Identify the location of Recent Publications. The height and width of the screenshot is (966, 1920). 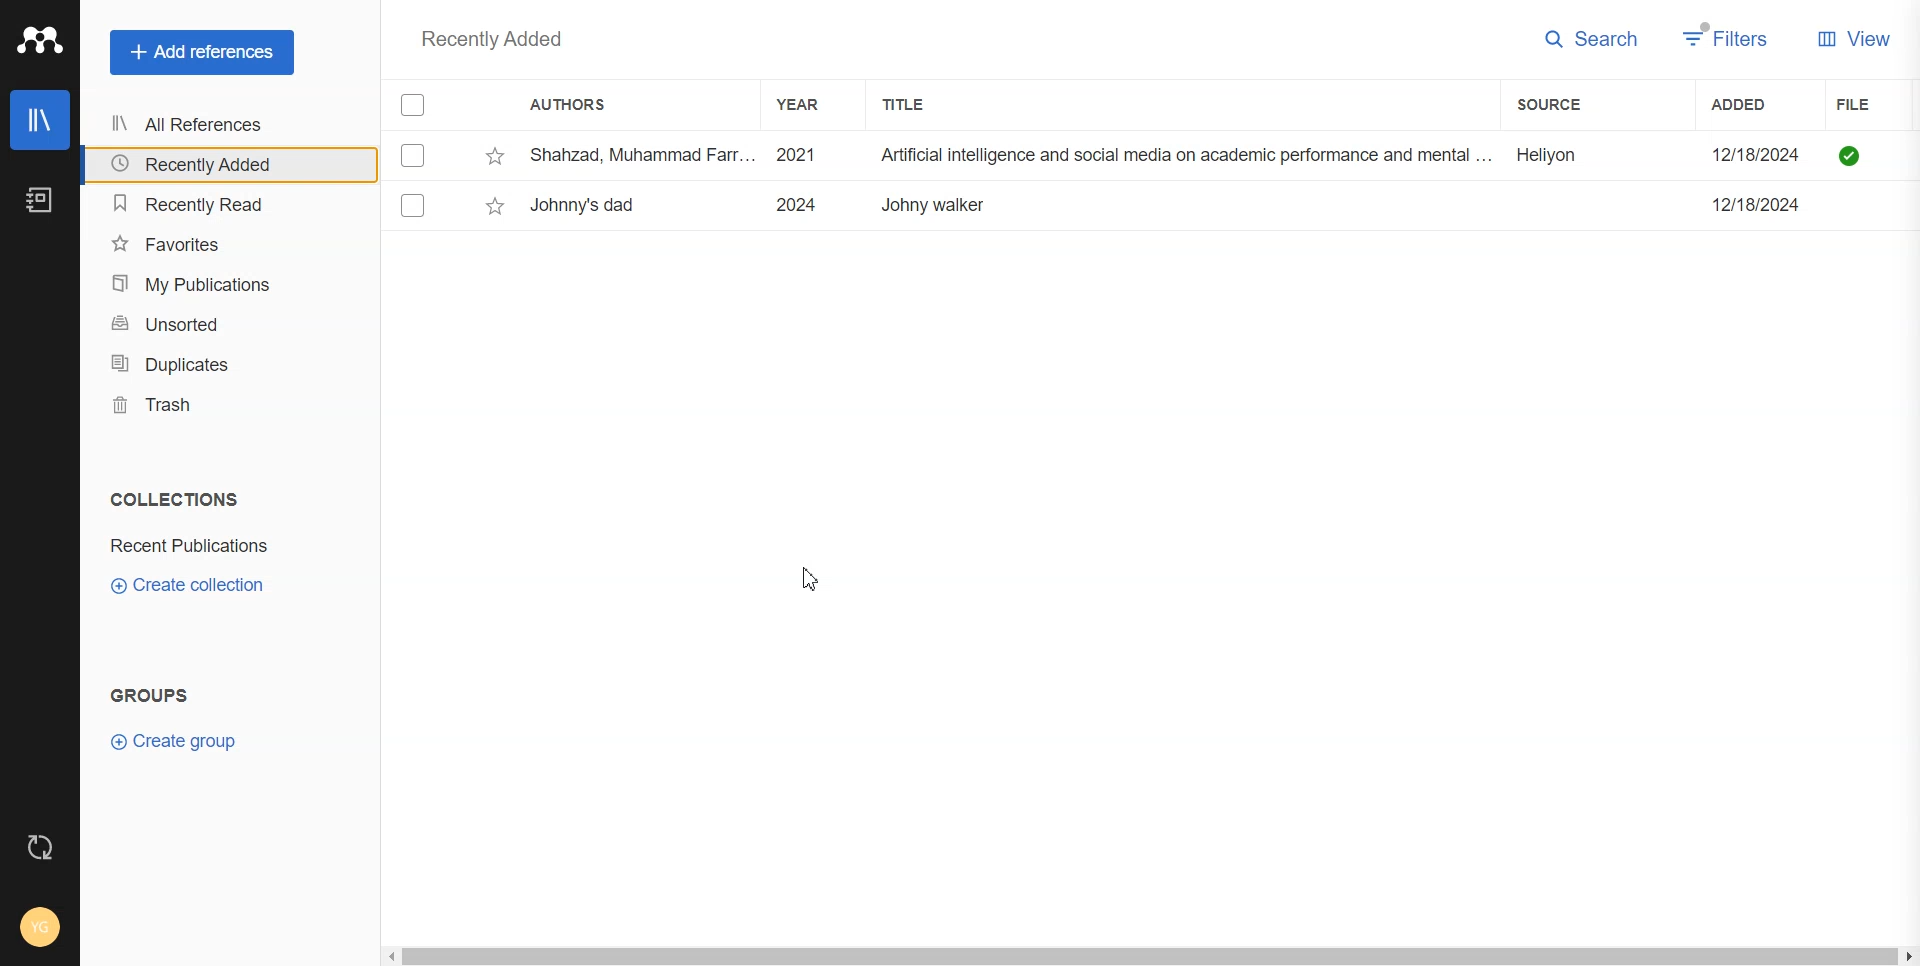
(206, 546).